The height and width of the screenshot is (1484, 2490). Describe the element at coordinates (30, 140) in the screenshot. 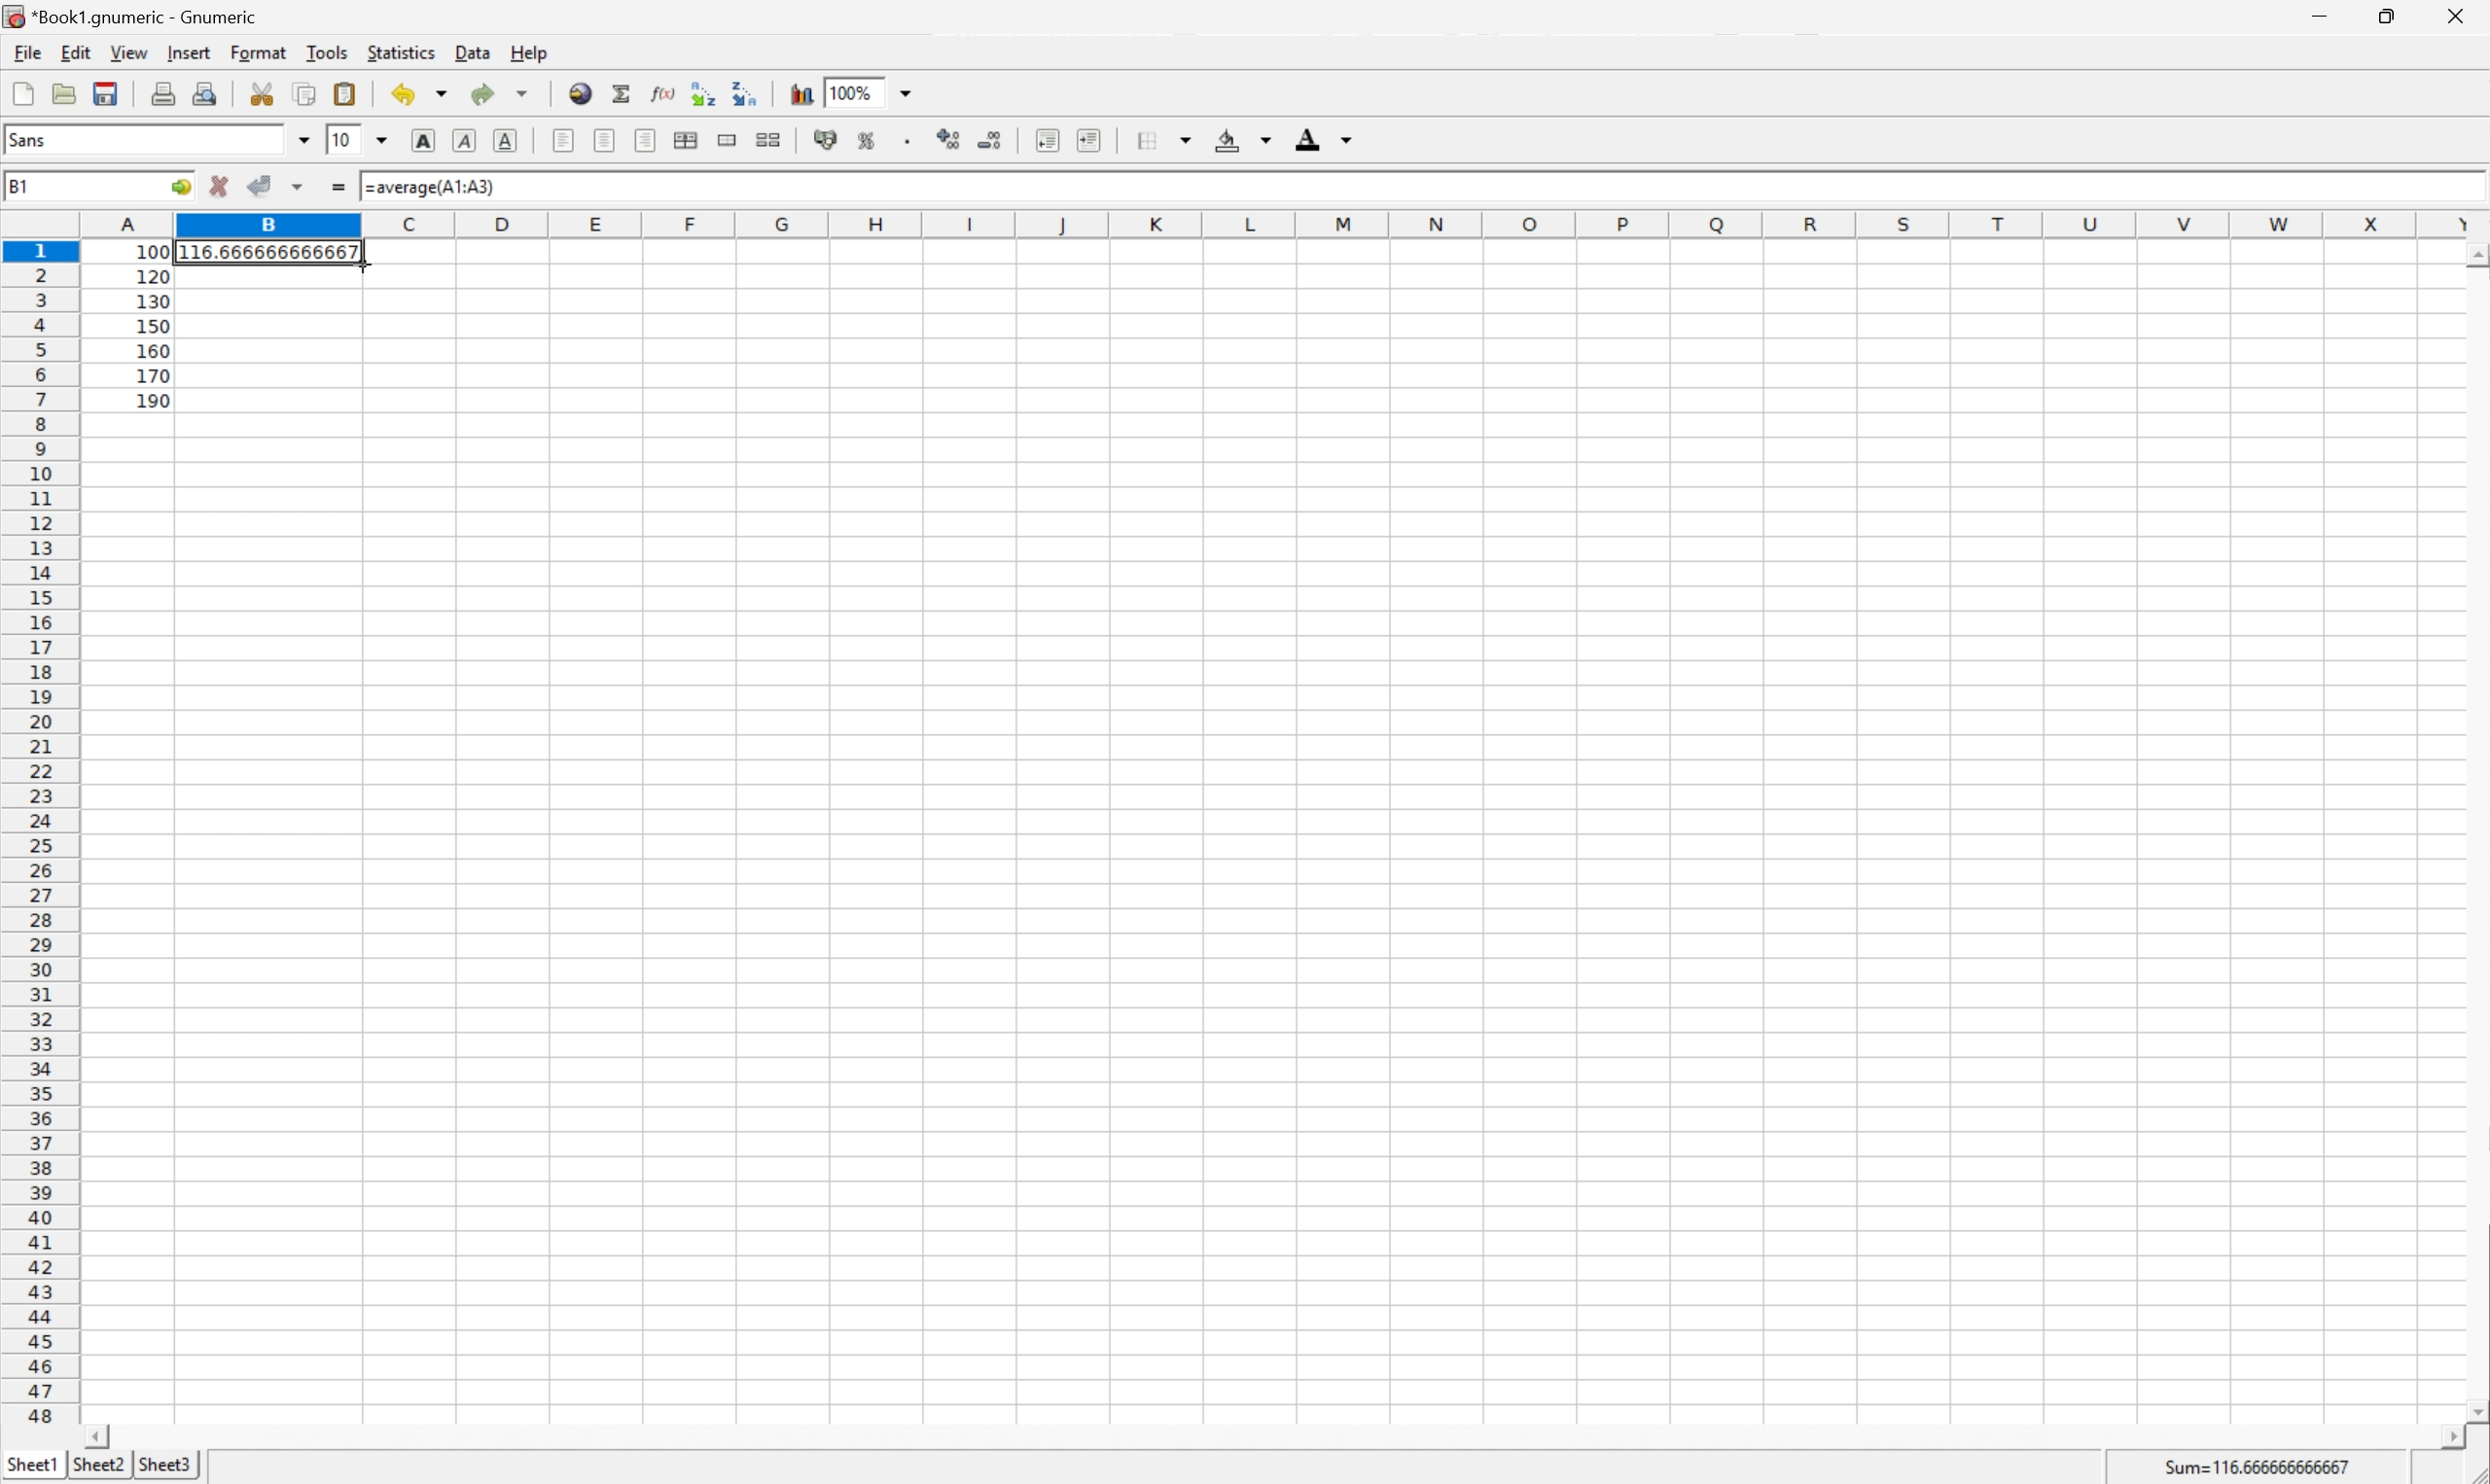

I see `Sans` at that location.